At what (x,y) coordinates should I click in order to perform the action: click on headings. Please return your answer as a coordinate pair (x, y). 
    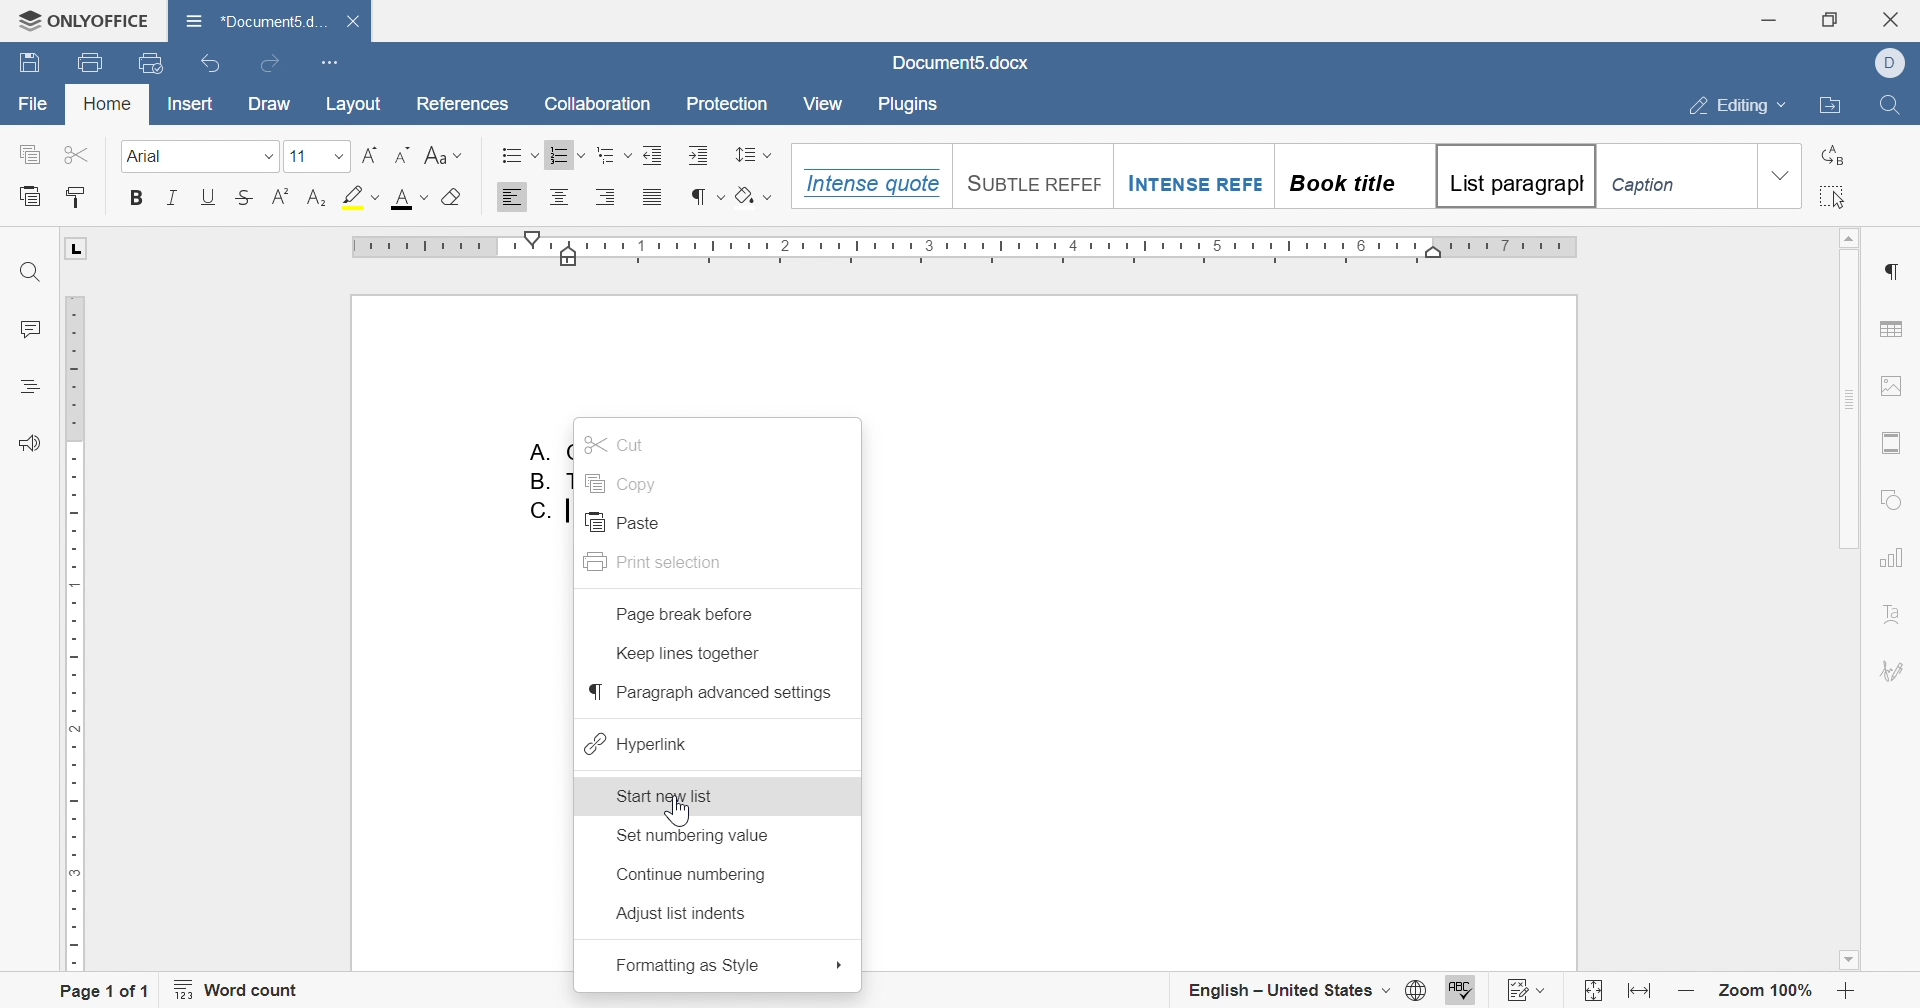
    Looking at the image, I should click on (28, 387).